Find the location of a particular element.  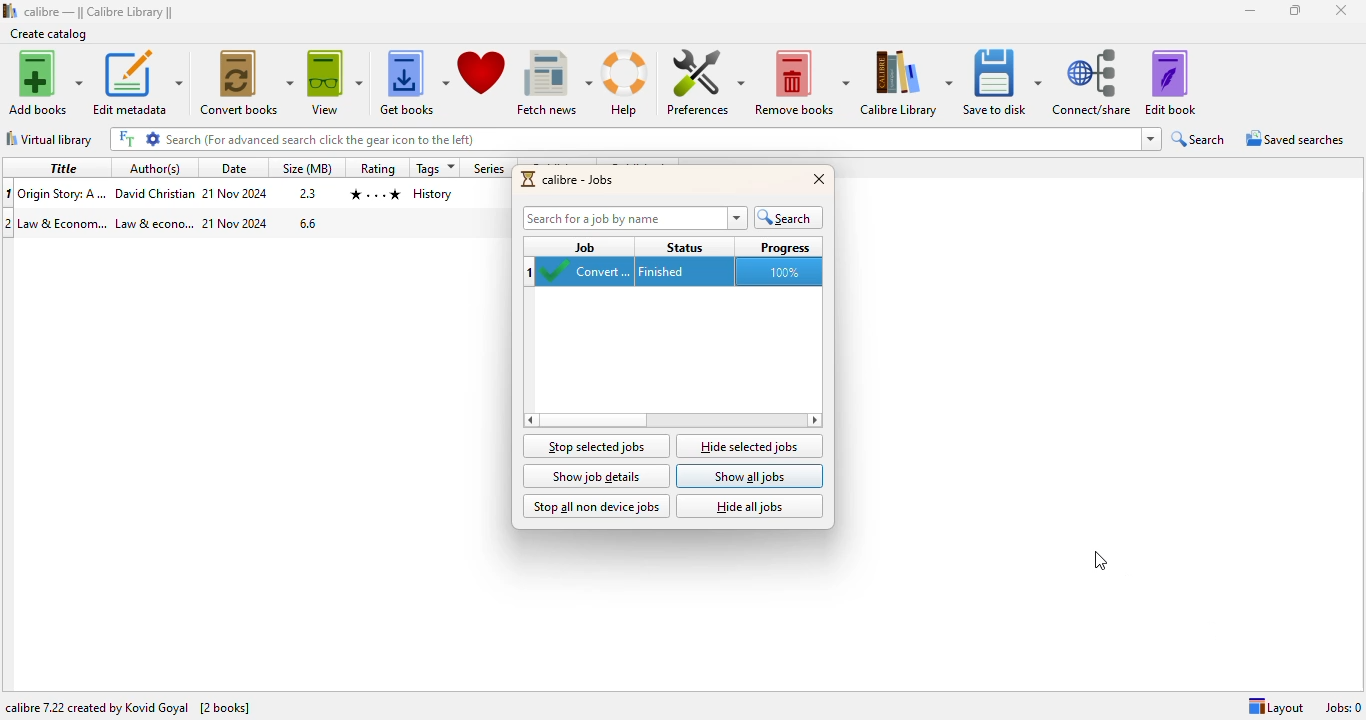

close is located at coordinates (1340, 10).